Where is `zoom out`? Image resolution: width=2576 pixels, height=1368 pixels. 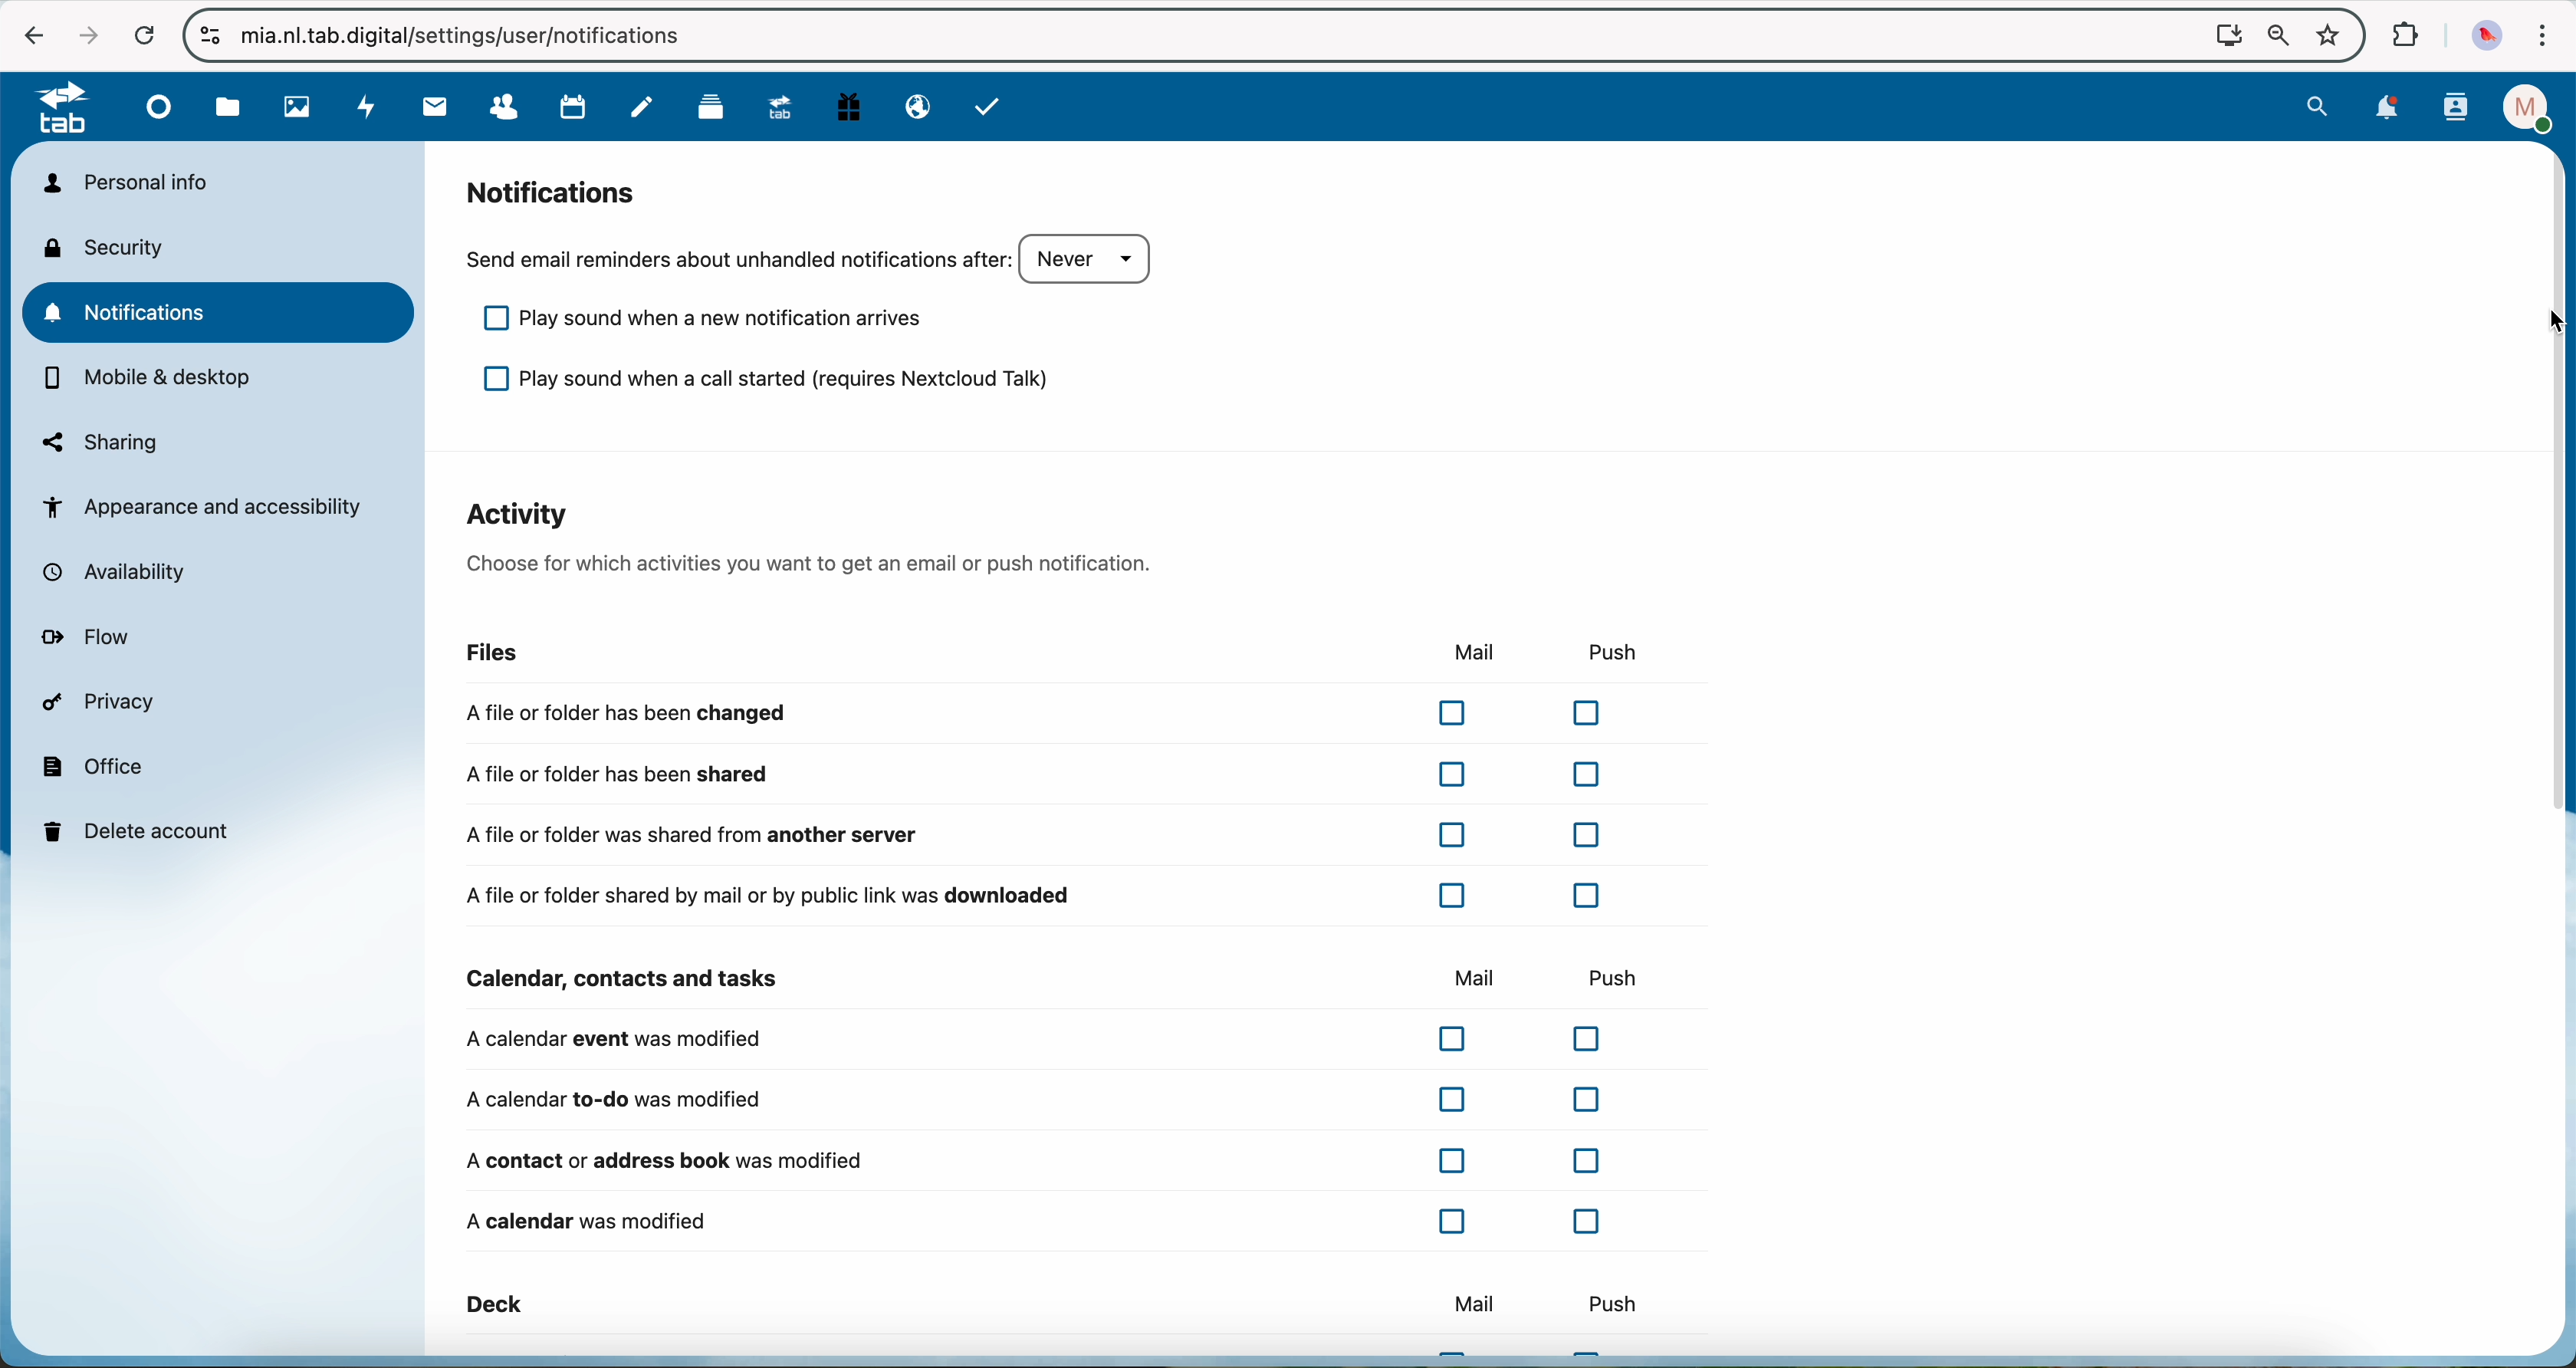 zoom out is located at coordinates (2273, 35).